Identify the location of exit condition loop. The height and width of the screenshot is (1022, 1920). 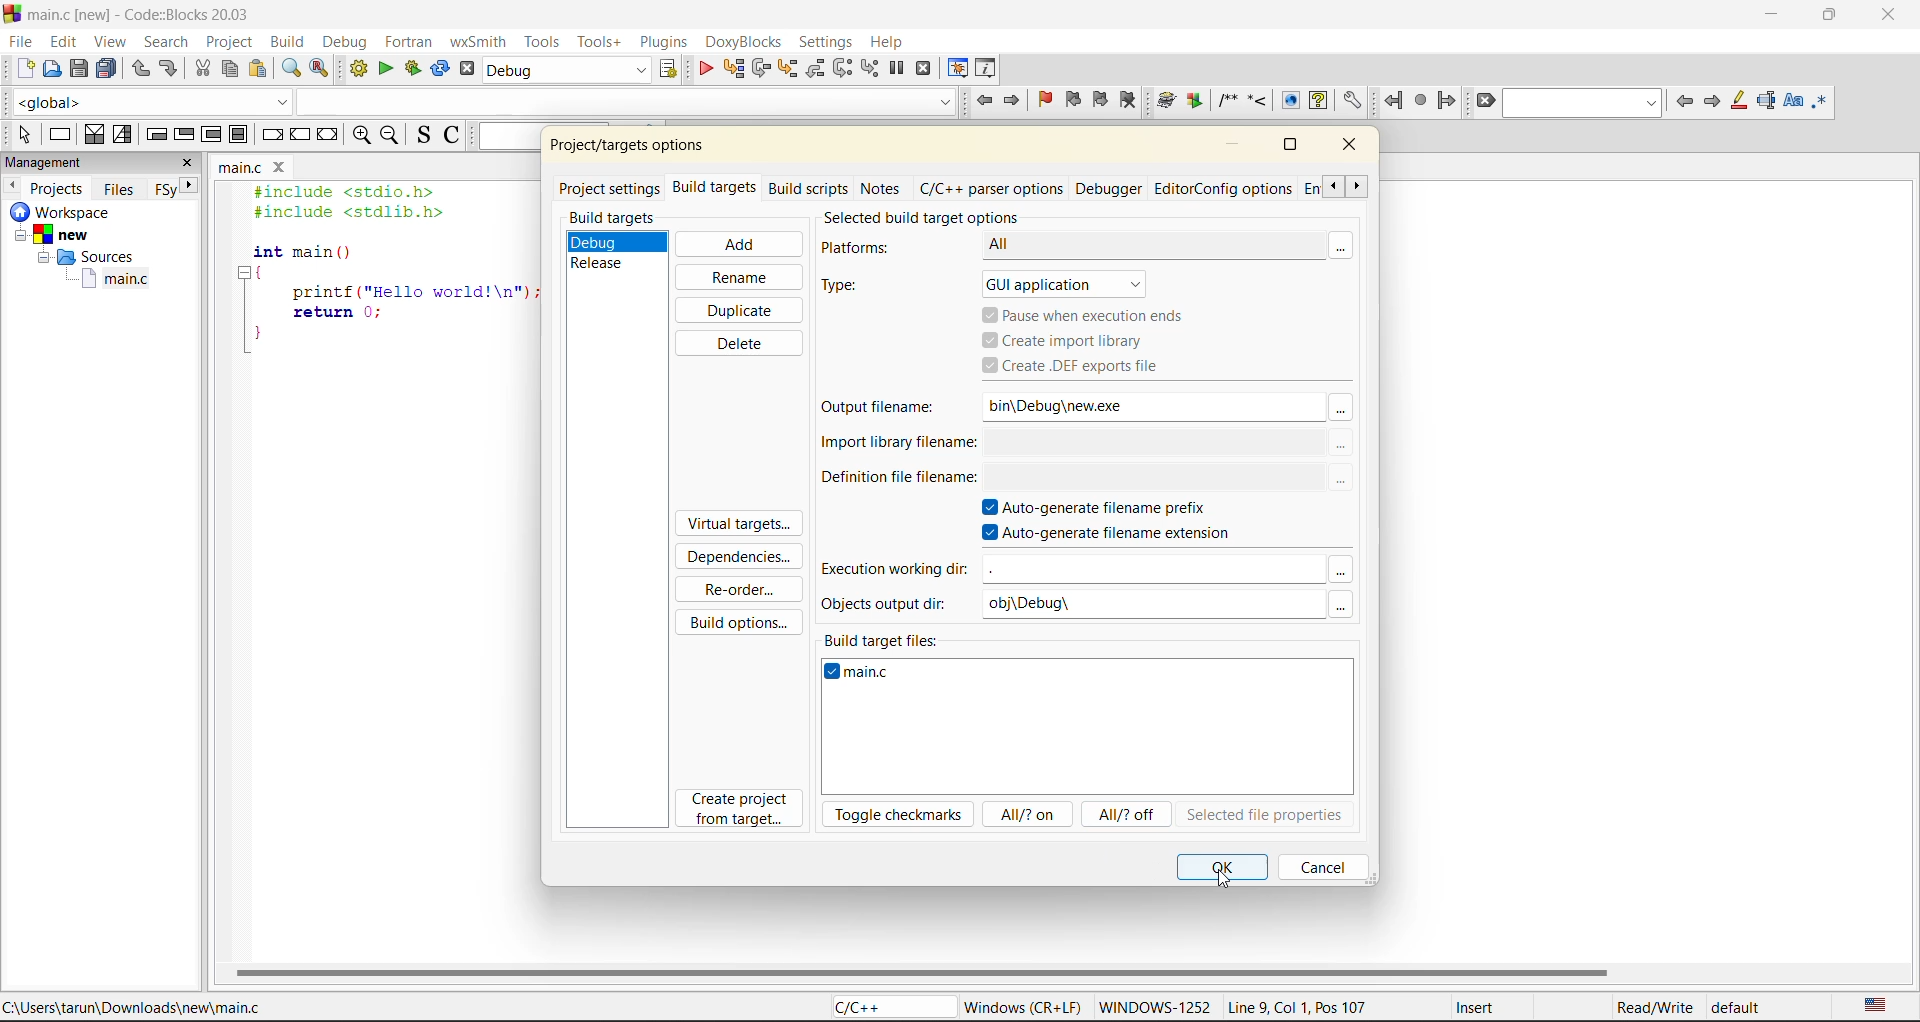
(185, 135).